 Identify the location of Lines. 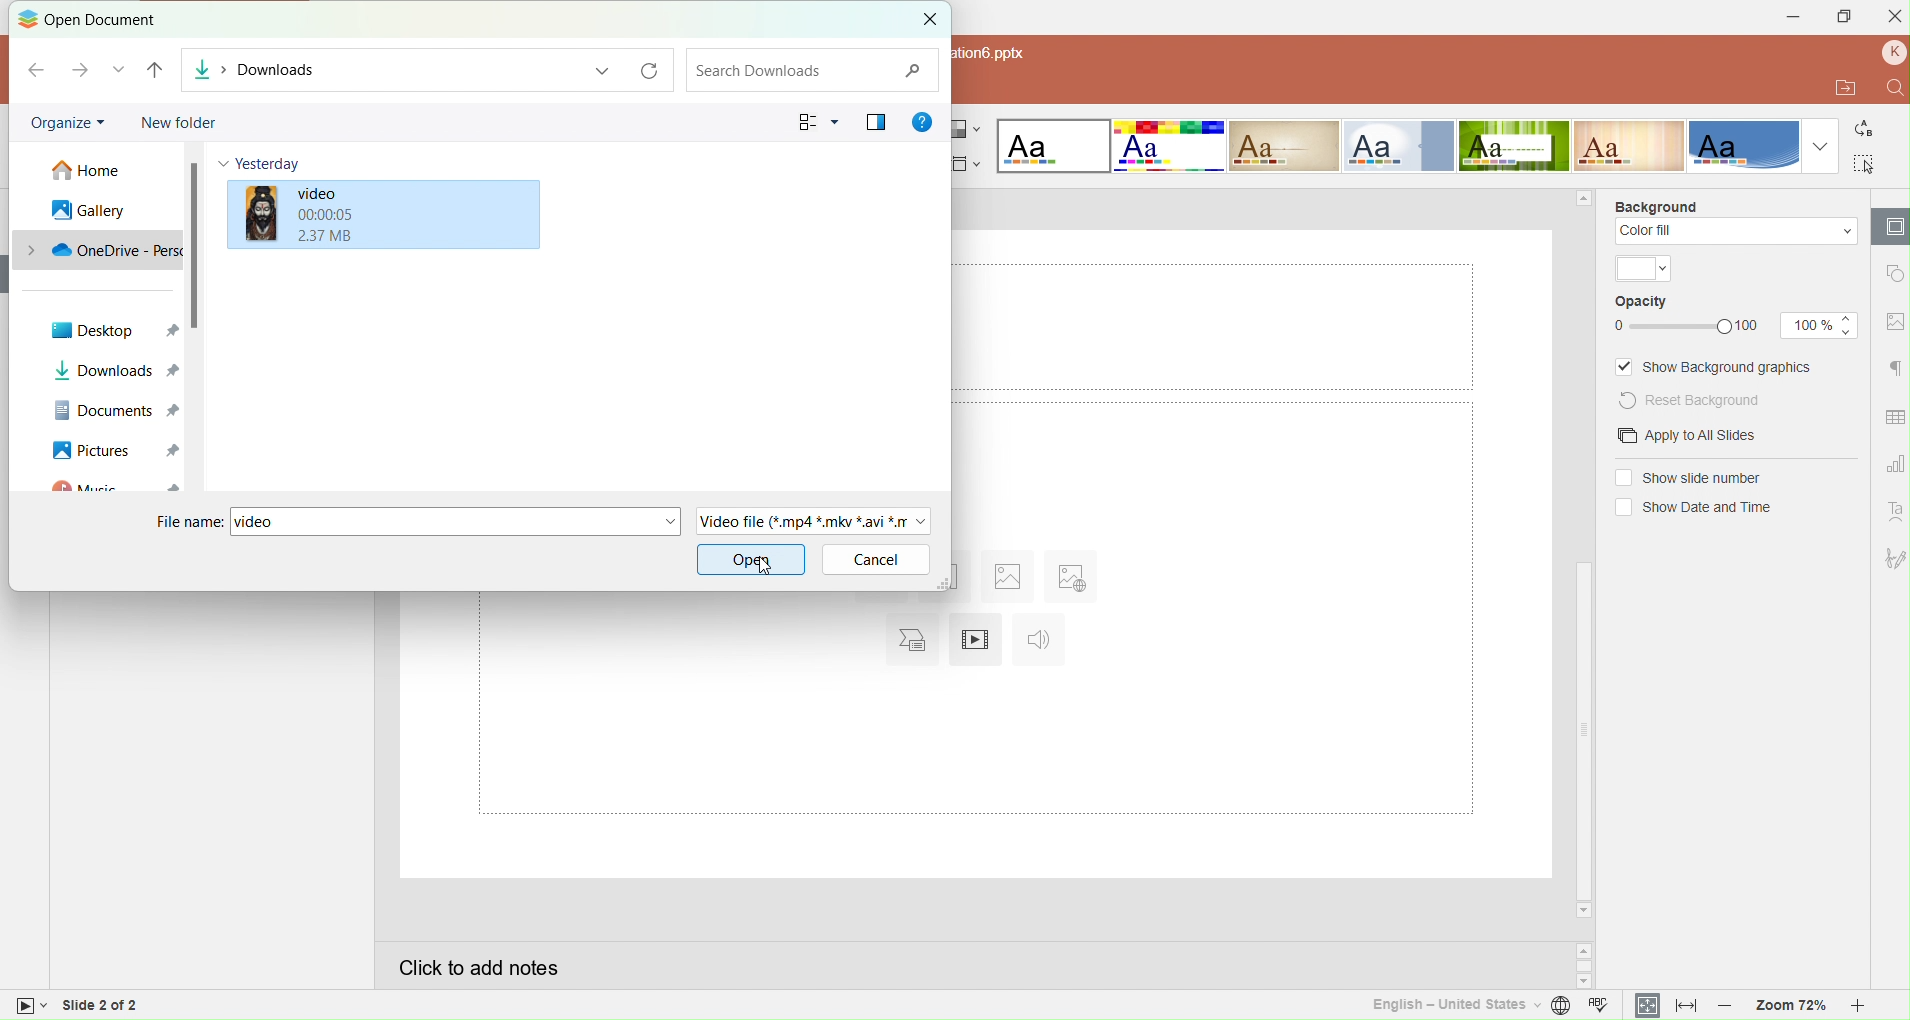
(1630, 146).